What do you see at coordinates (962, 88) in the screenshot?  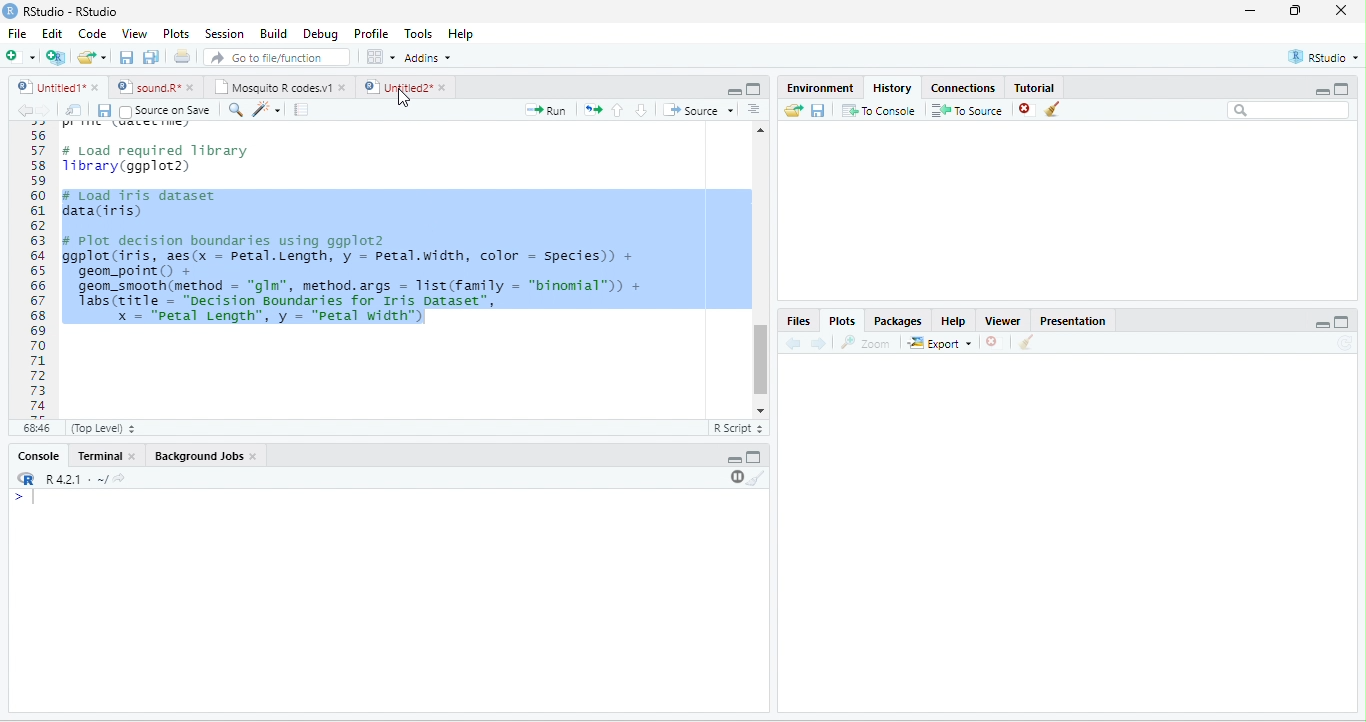 I see `Connections` at bounding box center [962, 88].